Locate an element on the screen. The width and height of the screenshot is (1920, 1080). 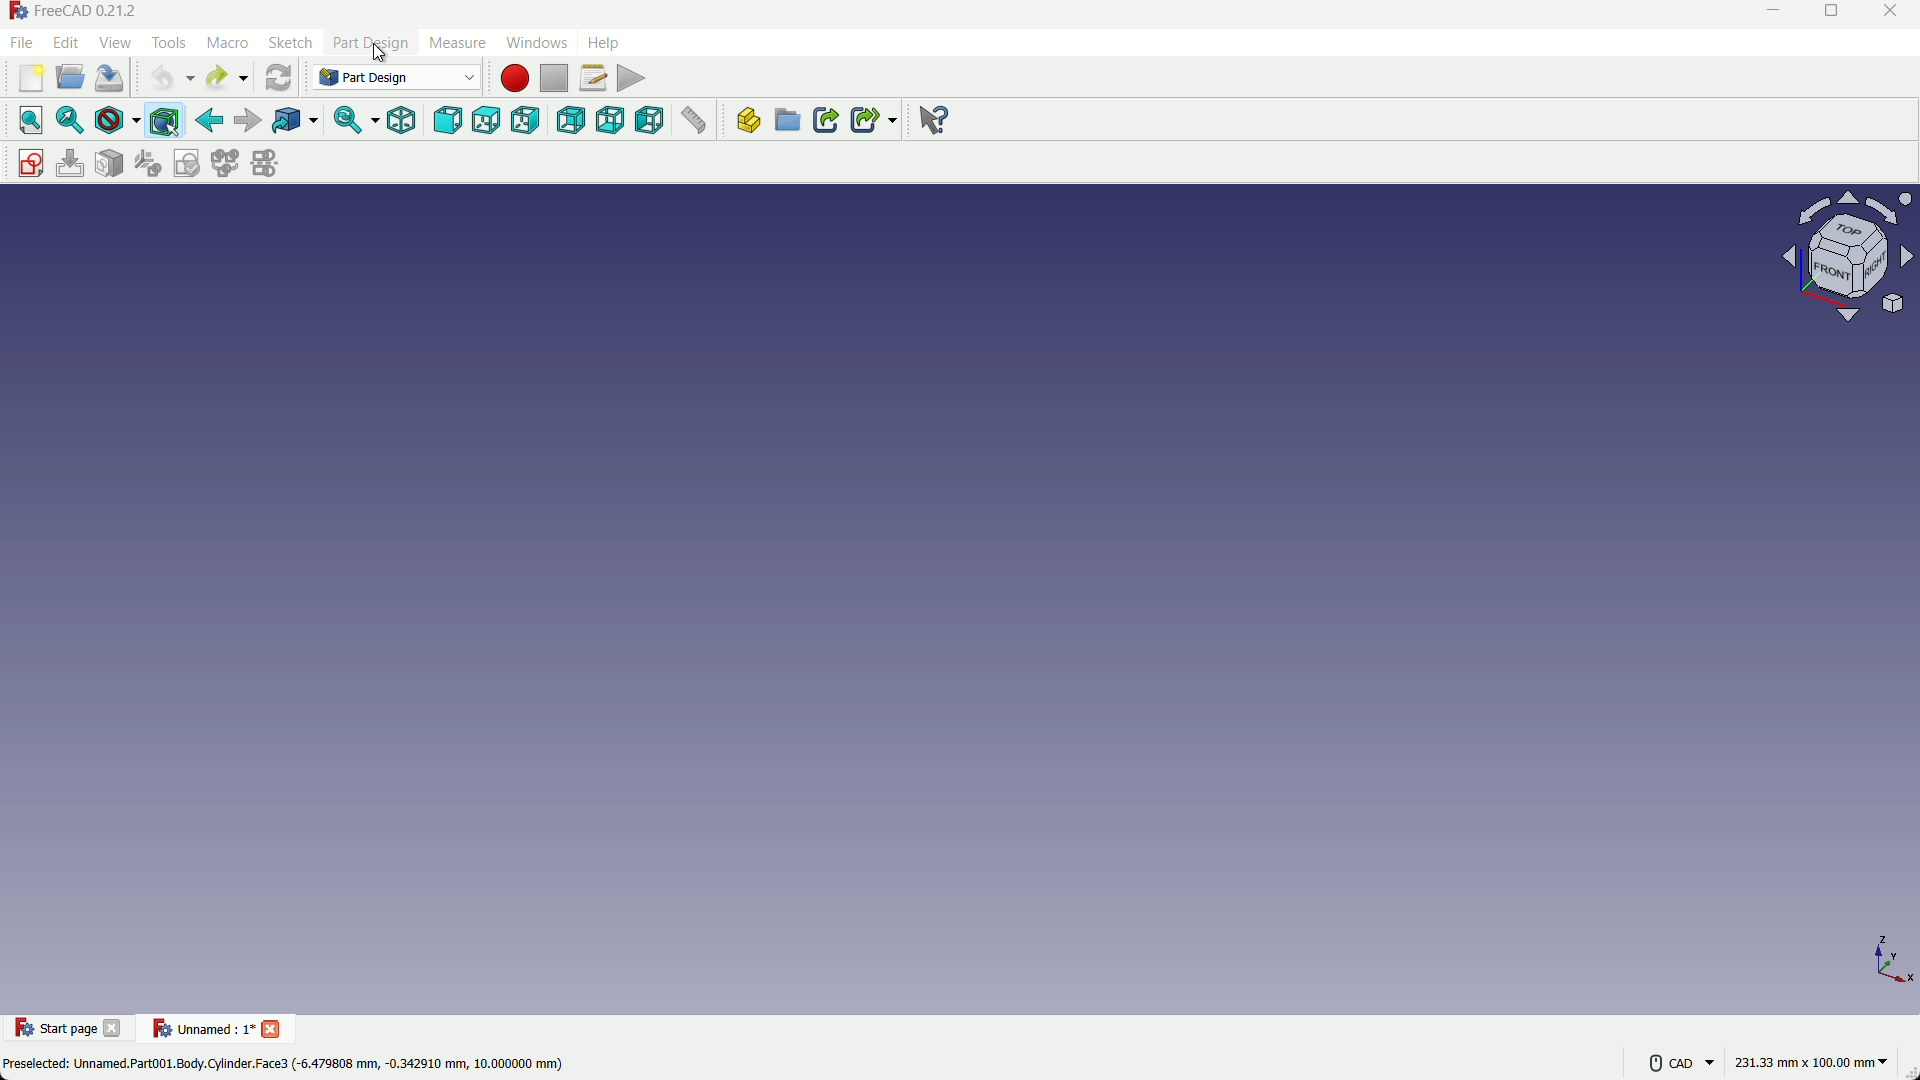
open file is located at coordinates (71, 77).